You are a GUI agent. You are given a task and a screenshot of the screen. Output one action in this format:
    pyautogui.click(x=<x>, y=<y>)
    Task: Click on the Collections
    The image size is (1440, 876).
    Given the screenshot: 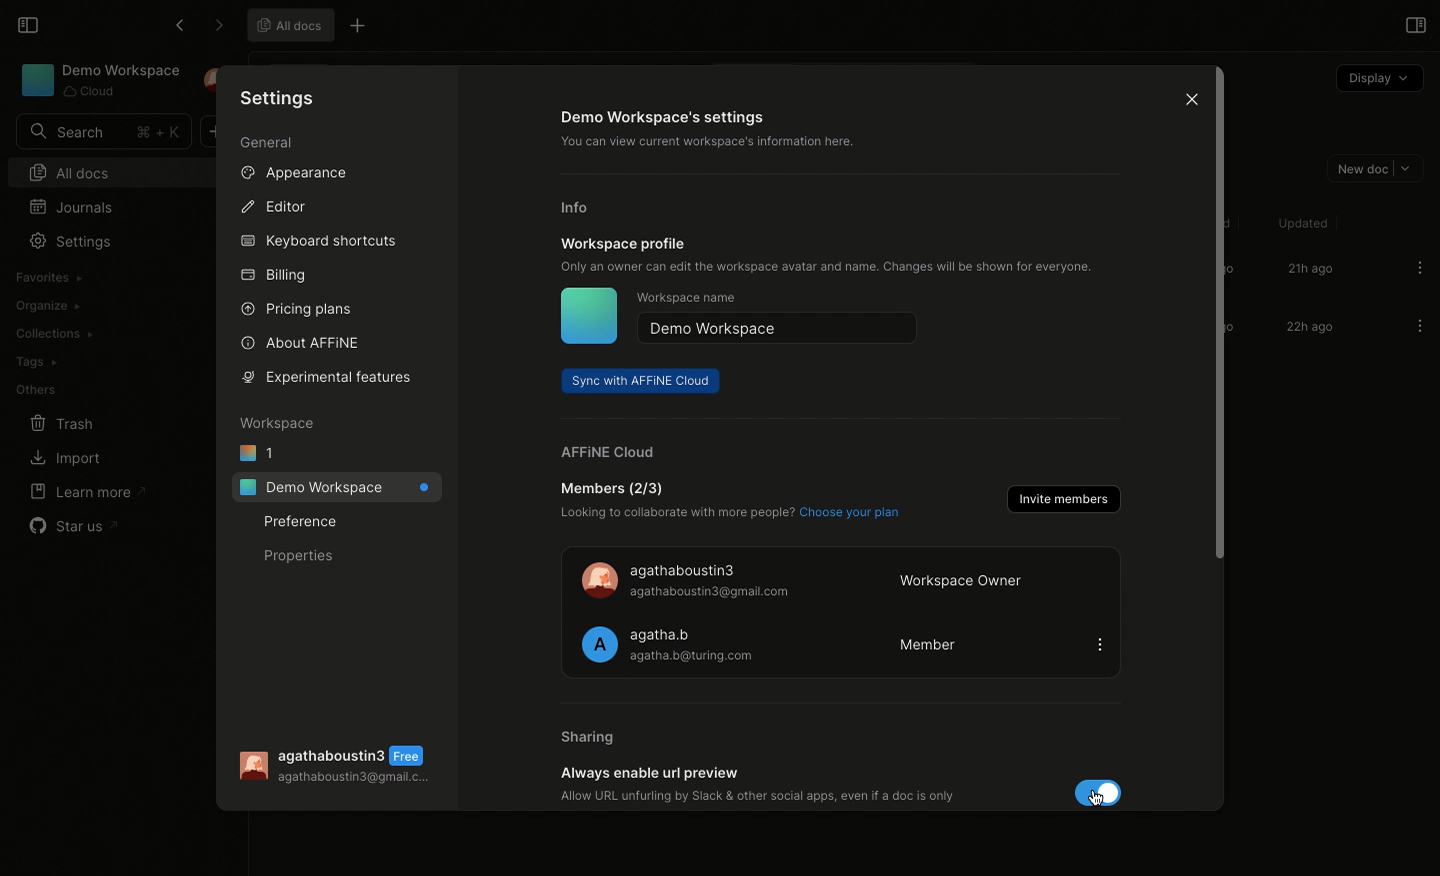 What is the action you would take?
    pyautogui.click(x=53, y=334)
    